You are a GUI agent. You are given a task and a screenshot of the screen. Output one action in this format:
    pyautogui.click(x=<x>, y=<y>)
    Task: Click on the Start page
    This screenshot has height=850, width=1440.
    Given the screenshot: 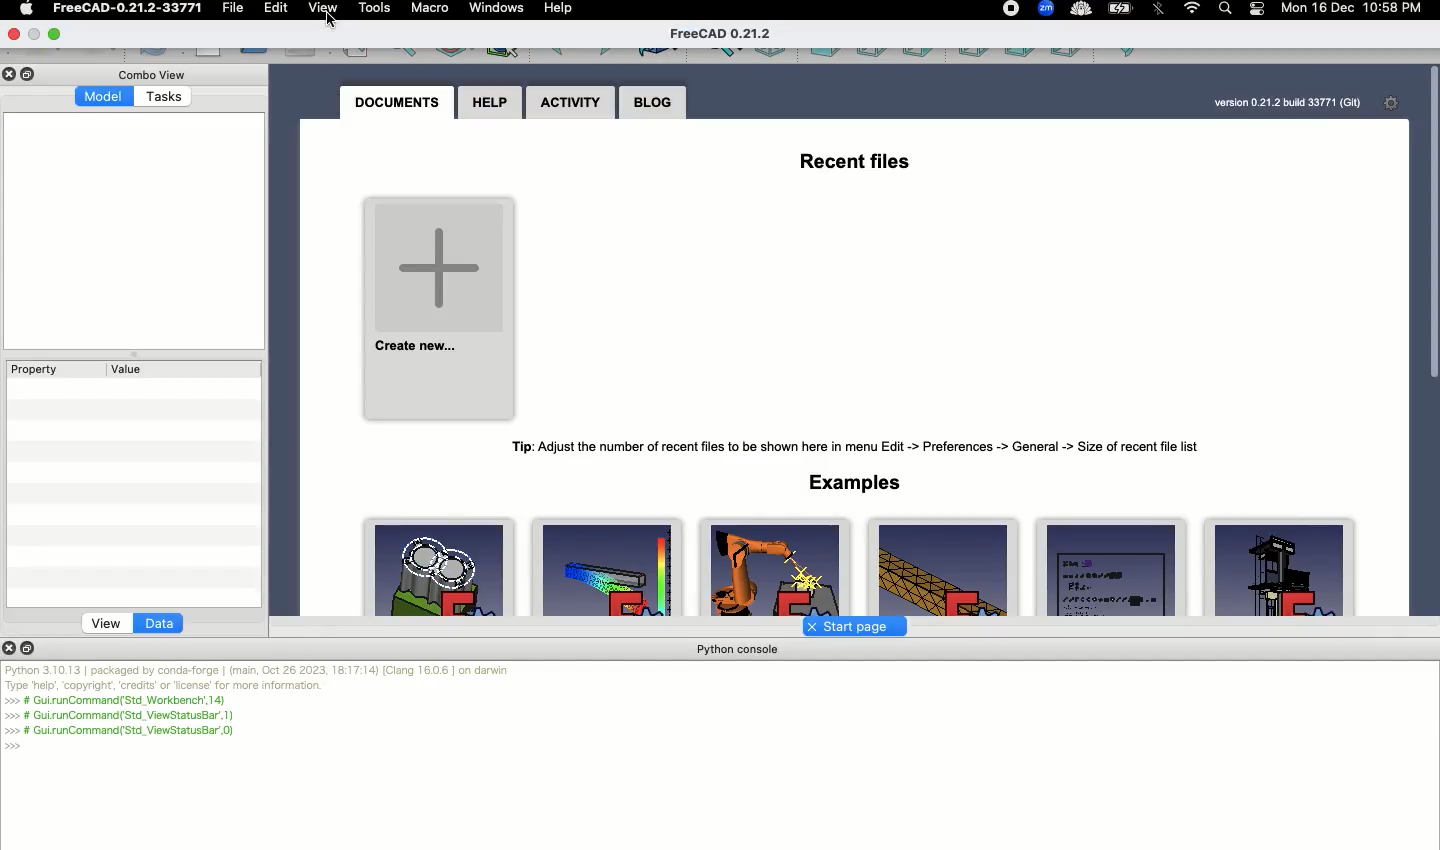 What is the action you would take?
    pyautogui.click(x=849, y=626)
    